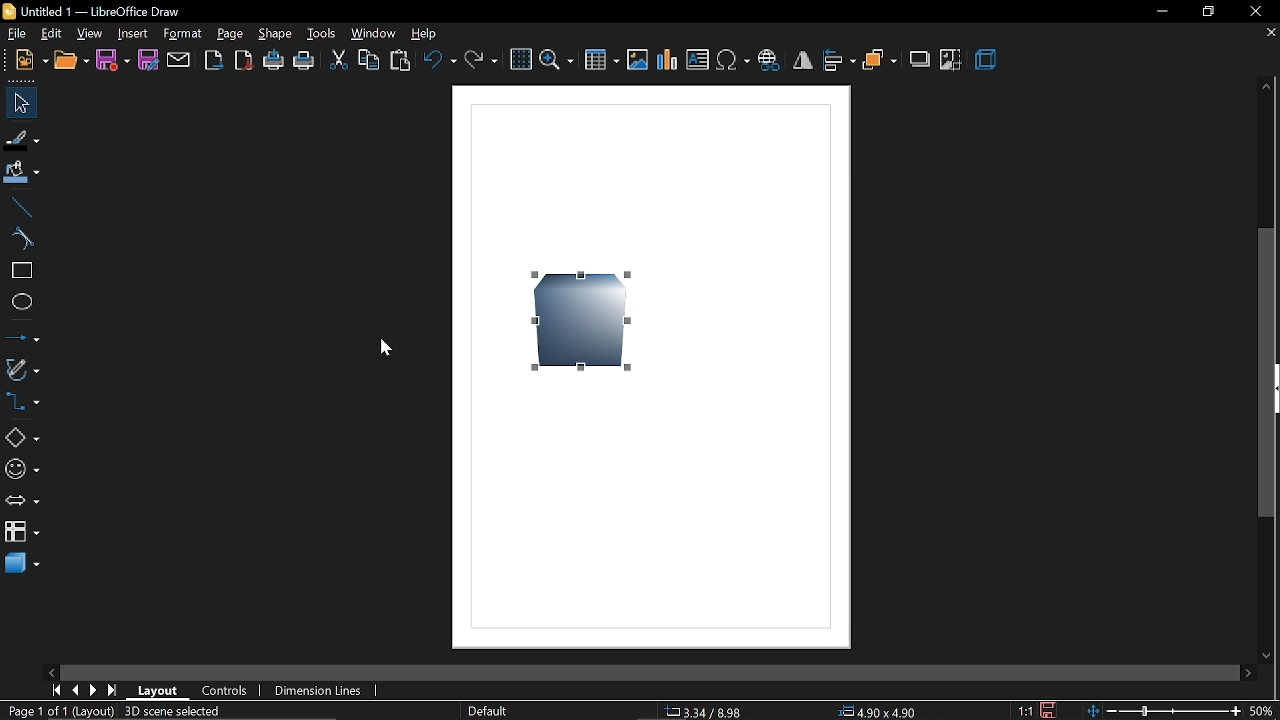  What do you see at coordinates (180, 60) in the screenshot?
I see `attach` at bounding box center [180, 60].